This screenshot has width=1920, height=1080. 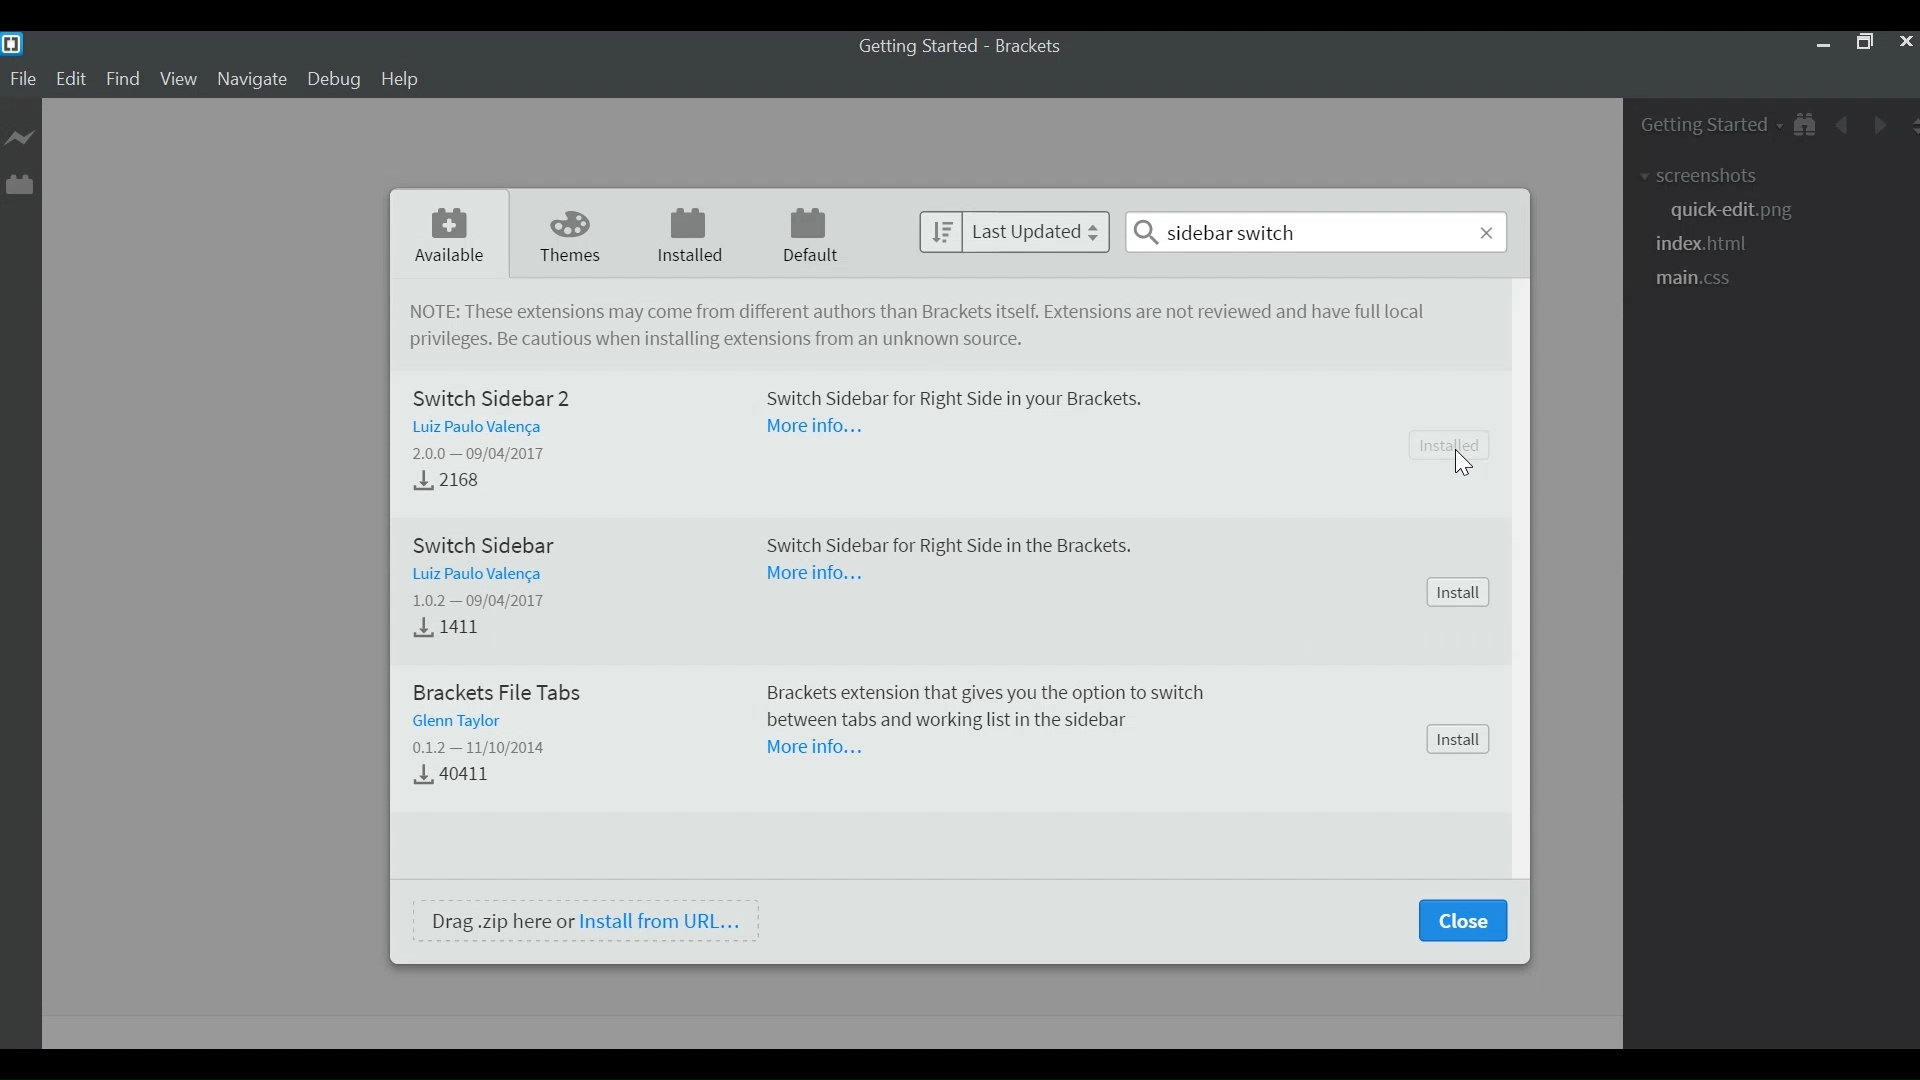 What do you see at coordinates (493, 545) in the screenshot?
I see `Switch Sidebar` at bounding box center [493, 545].